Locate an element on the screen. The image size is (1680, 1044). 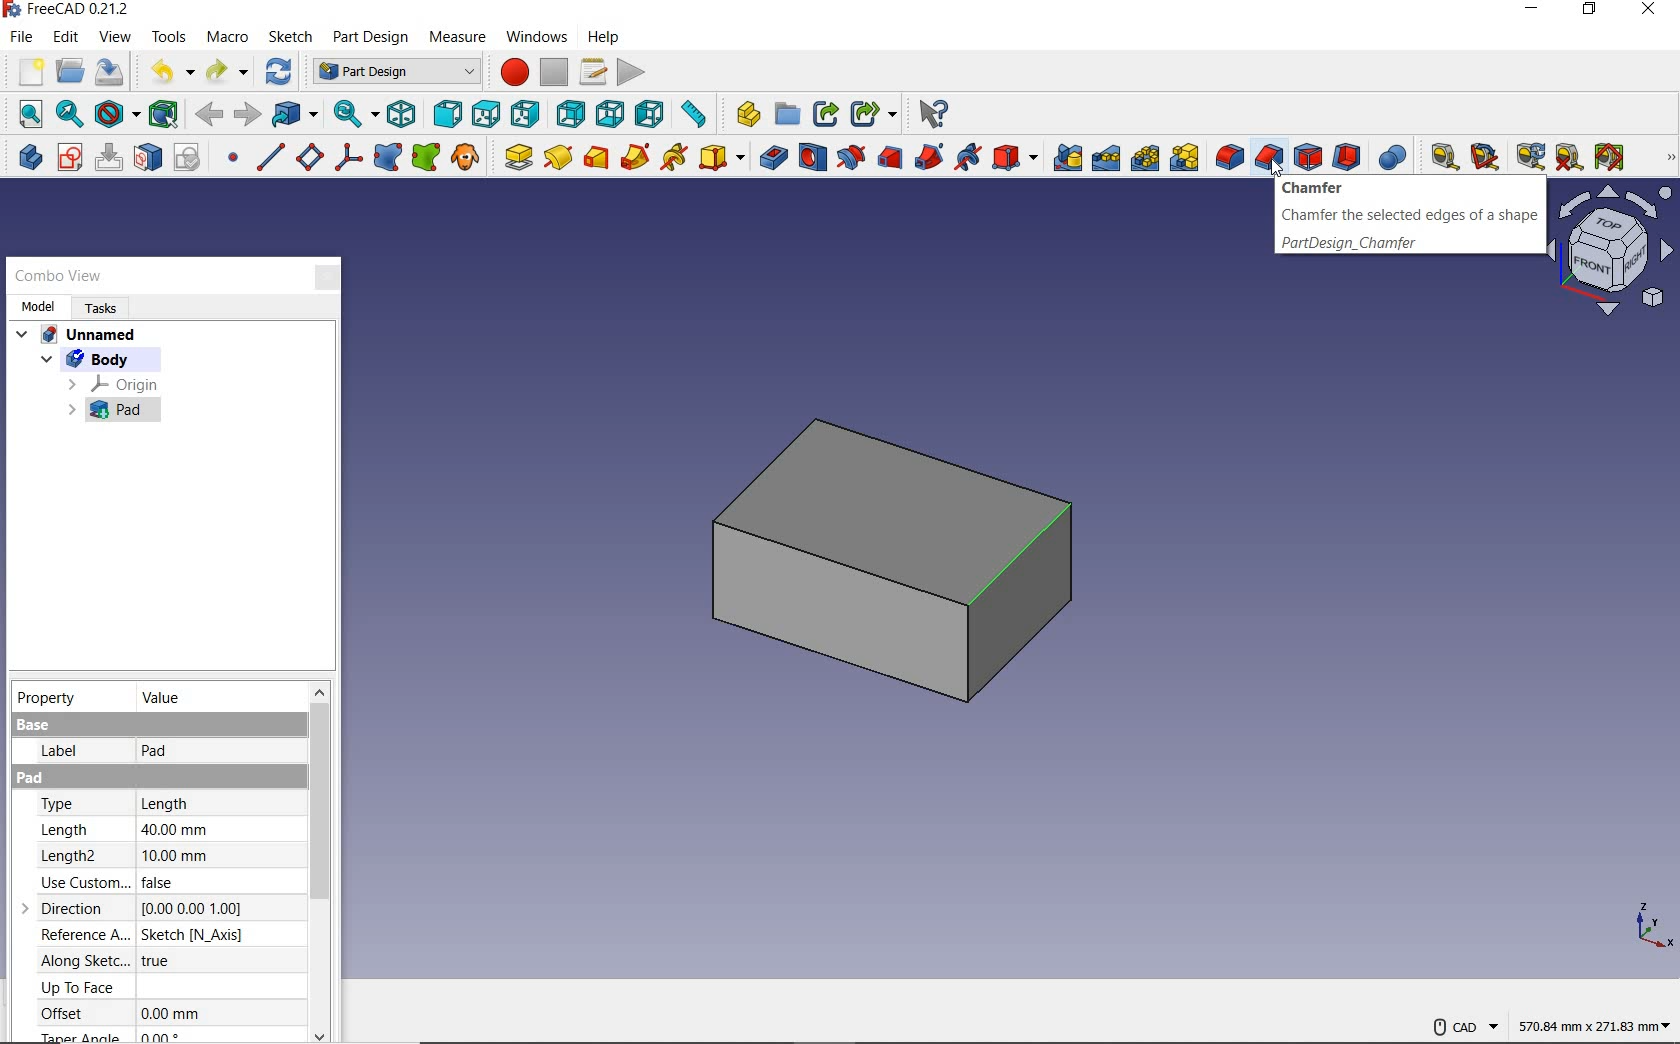
file is located at coordinates (22, 37).